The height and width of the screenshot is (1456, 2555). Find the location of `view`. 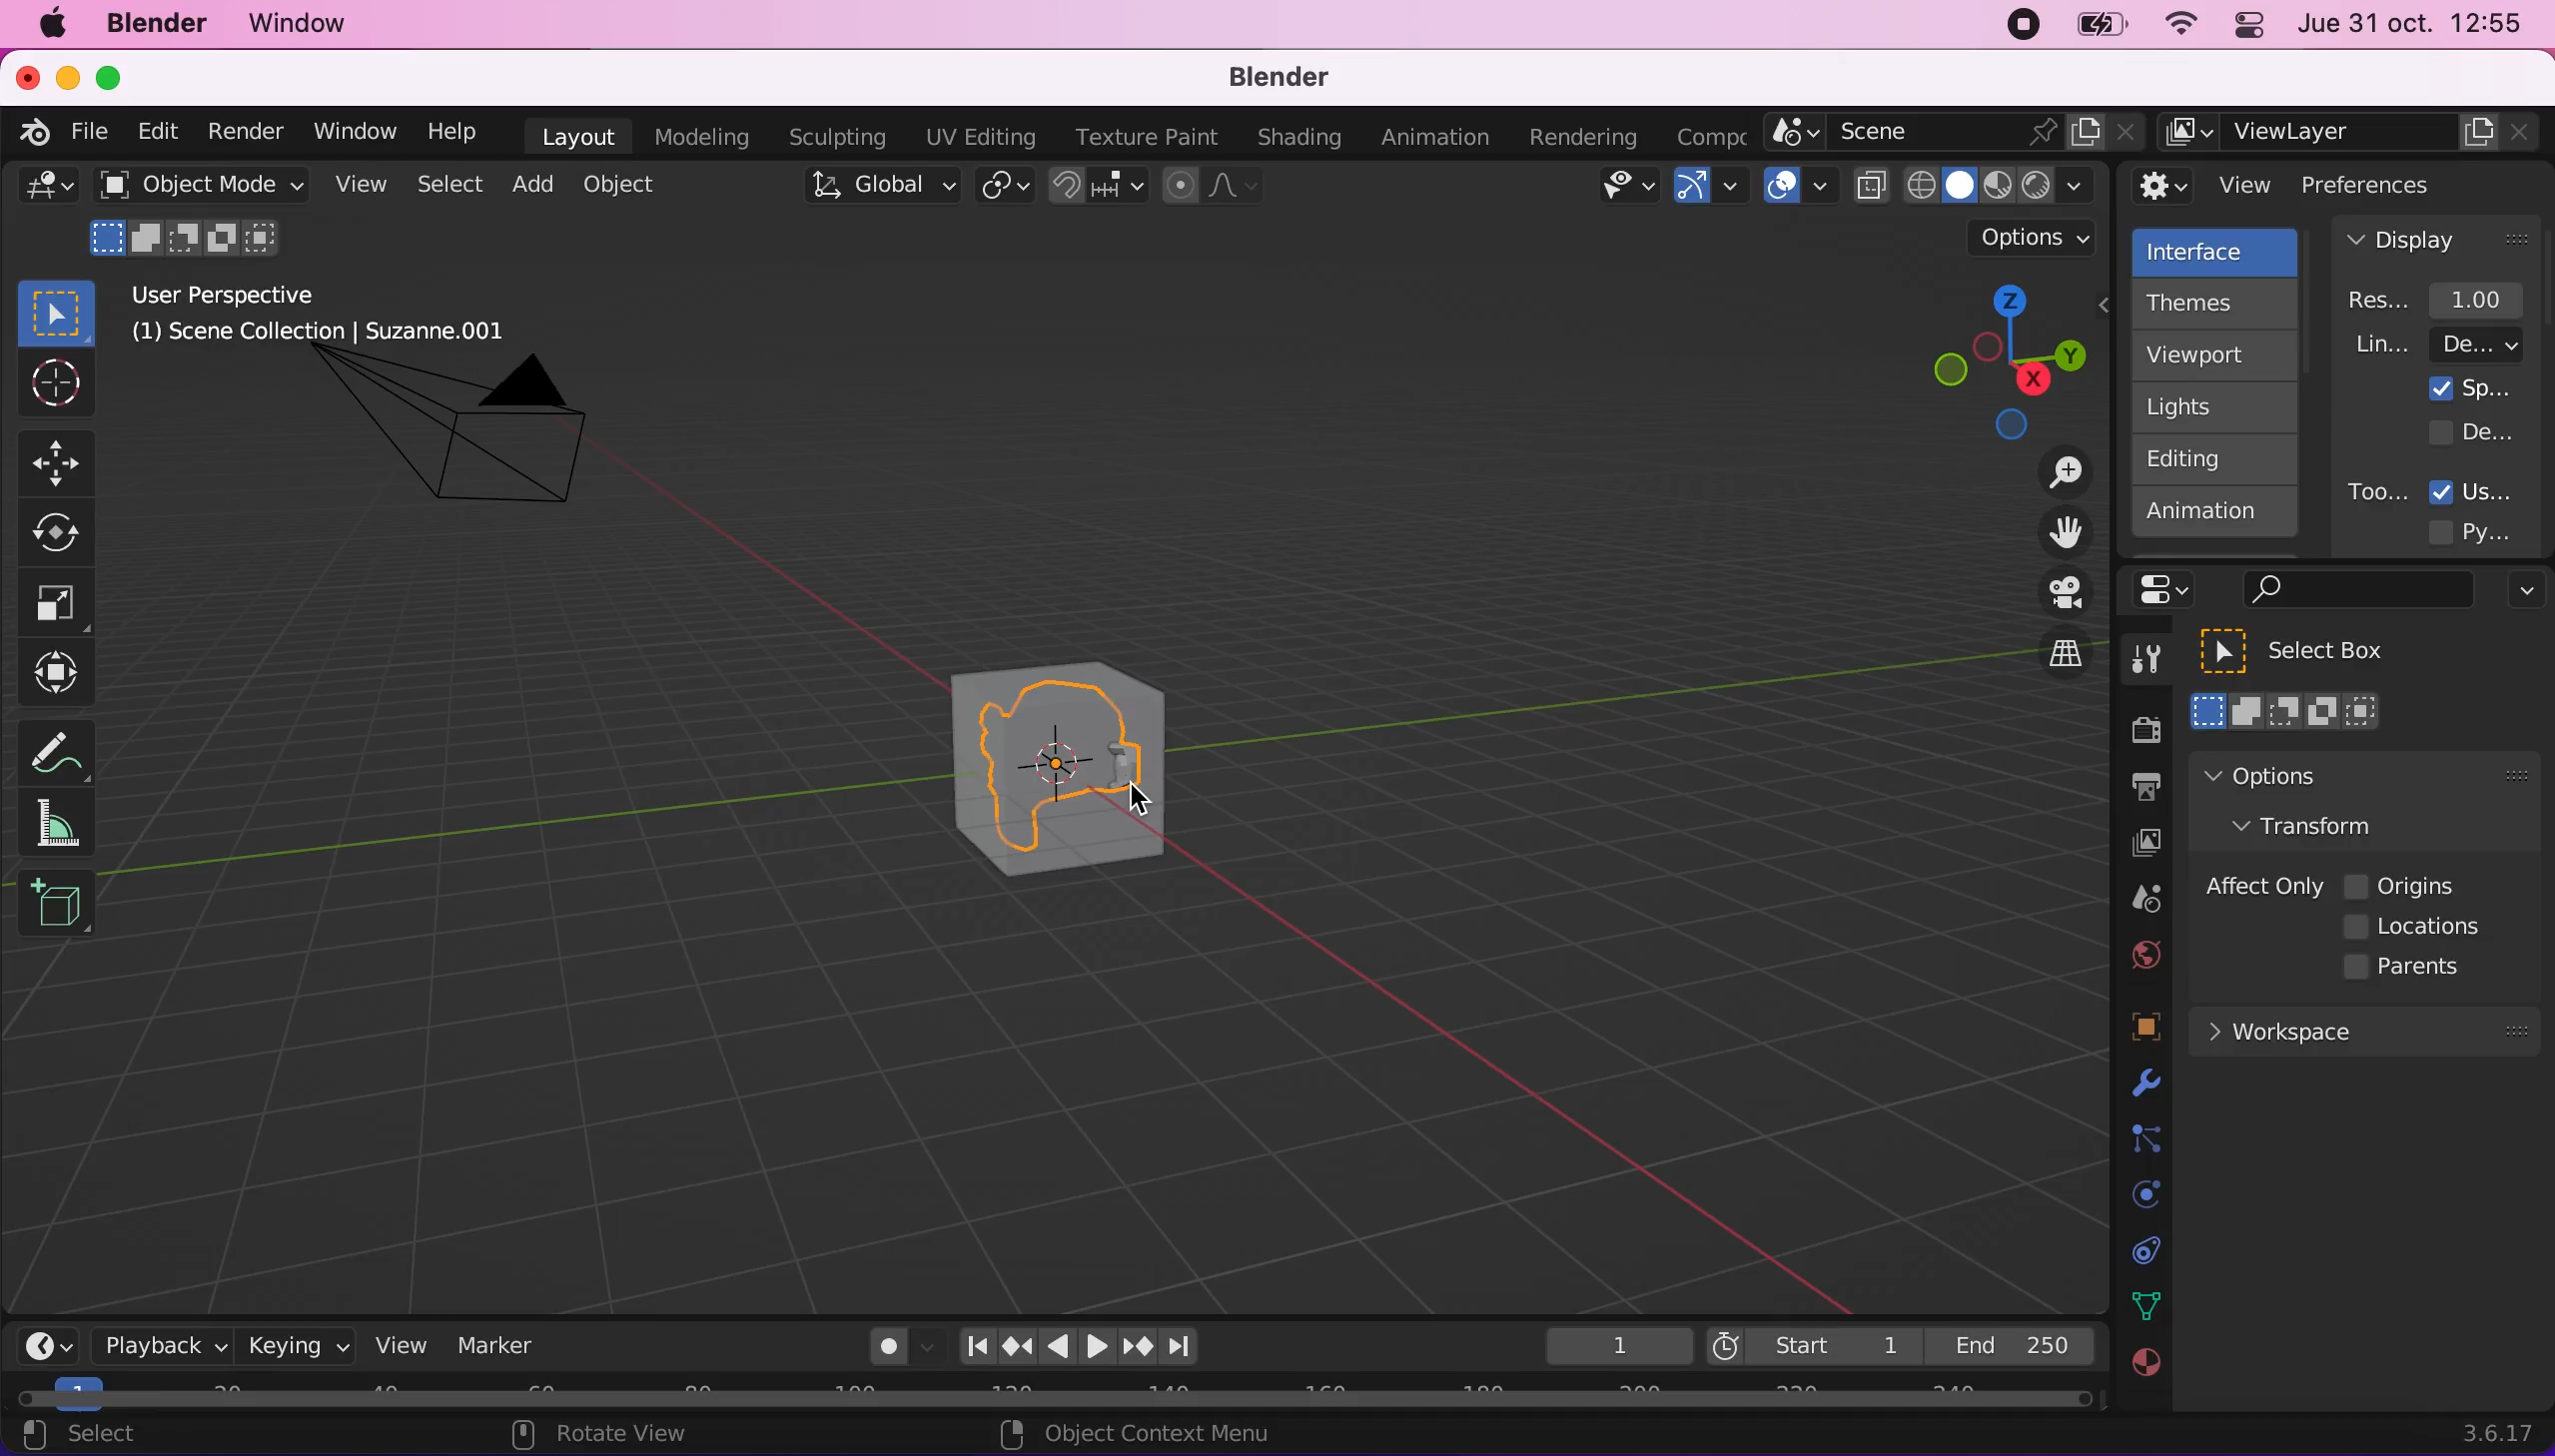

view is located at coordinates (356, 185).